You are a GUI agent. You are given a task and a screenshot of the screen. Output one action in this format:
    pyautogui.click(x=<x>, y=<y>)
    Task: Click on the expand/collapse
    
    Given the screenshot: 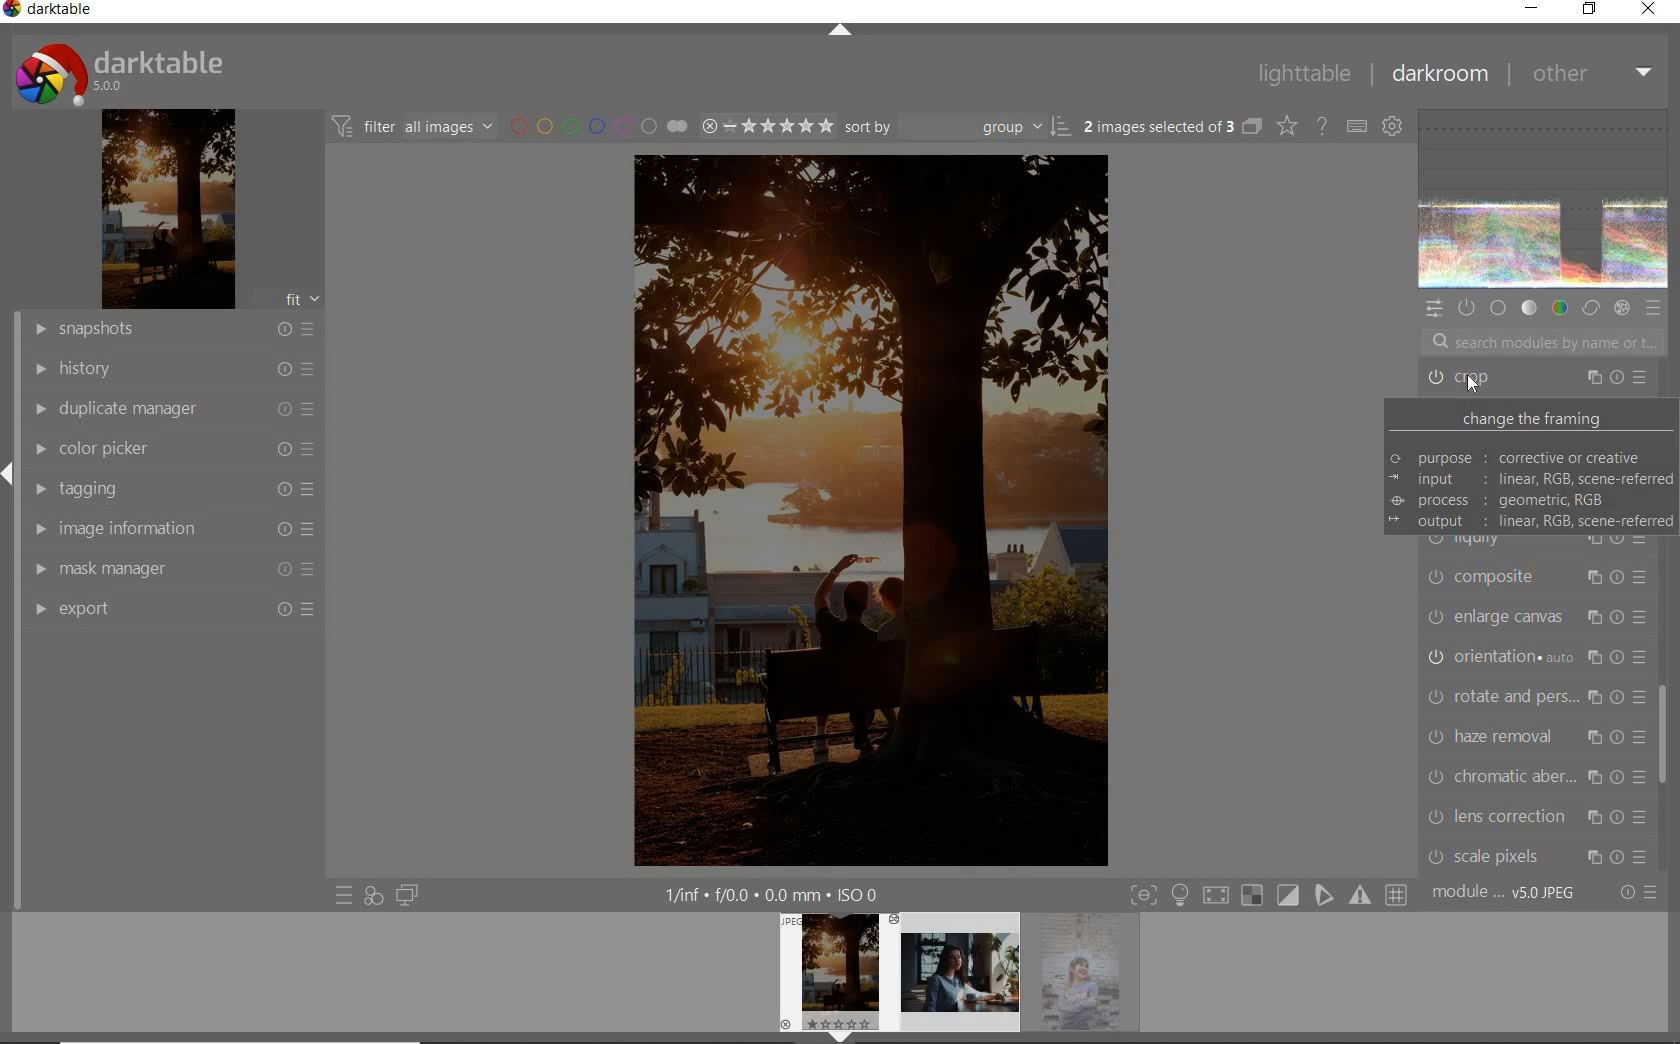 What is the action you would take?
    pyautogui.click(x=10, y=472)
    